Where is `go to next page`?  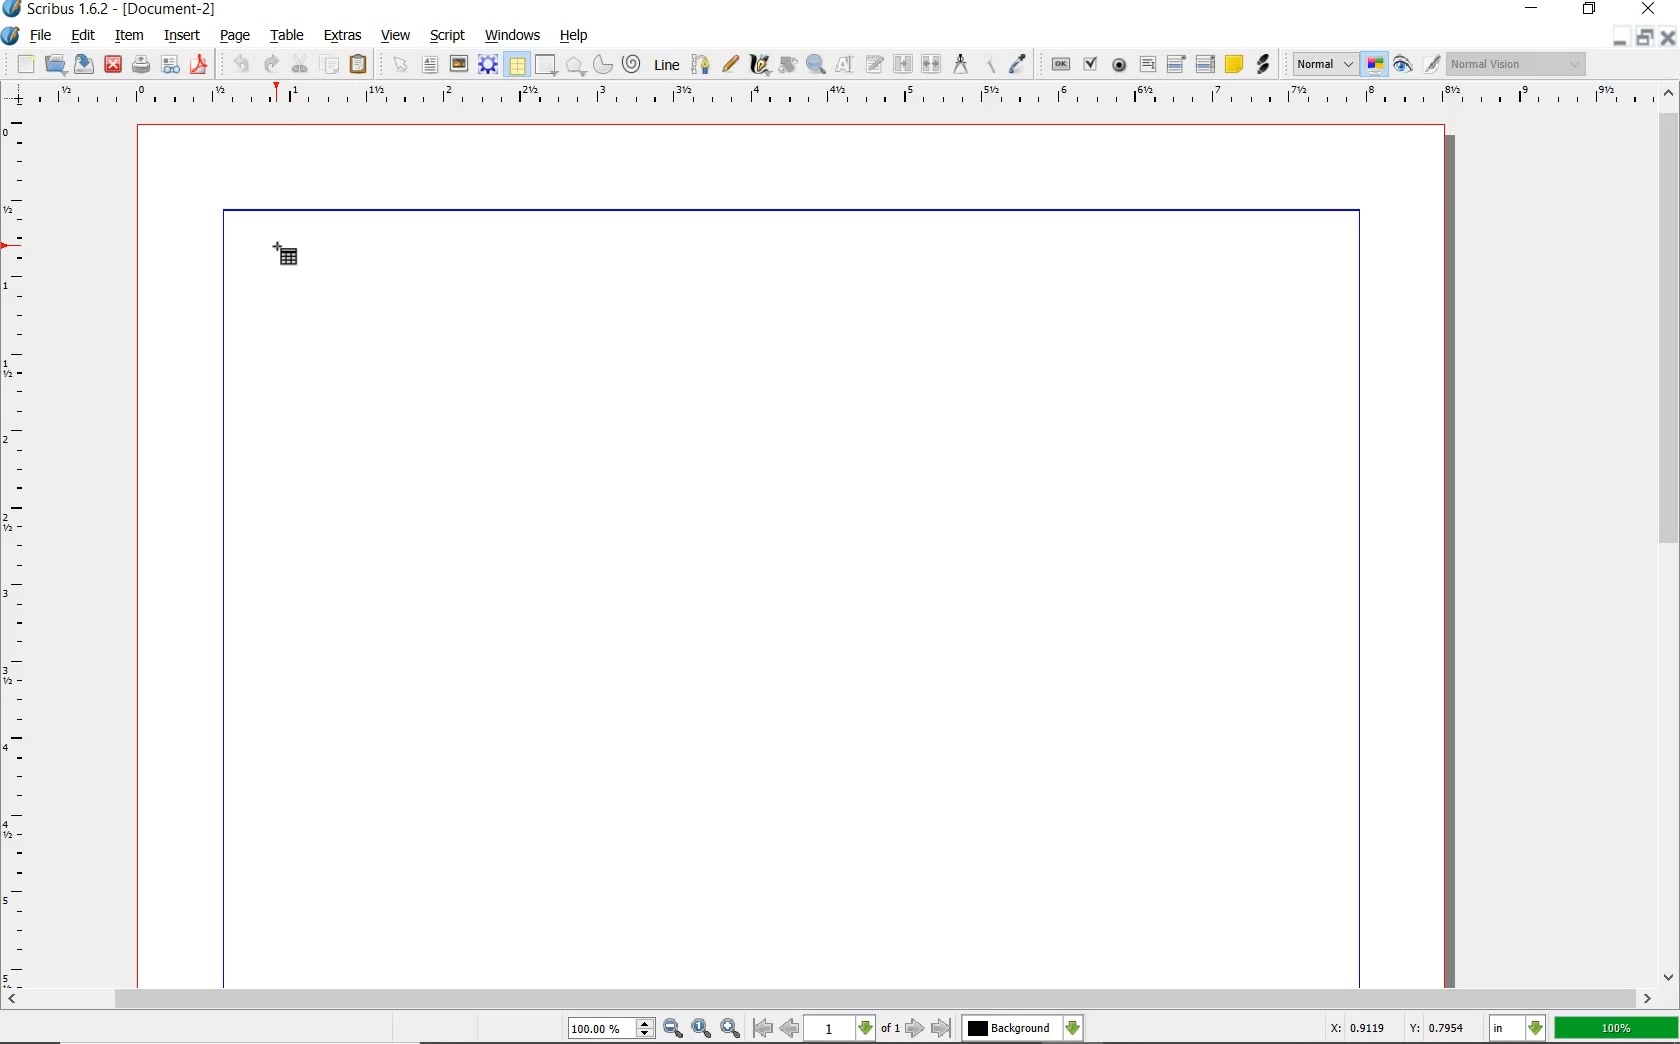
go to next page is located at coordinates (916, 1029).